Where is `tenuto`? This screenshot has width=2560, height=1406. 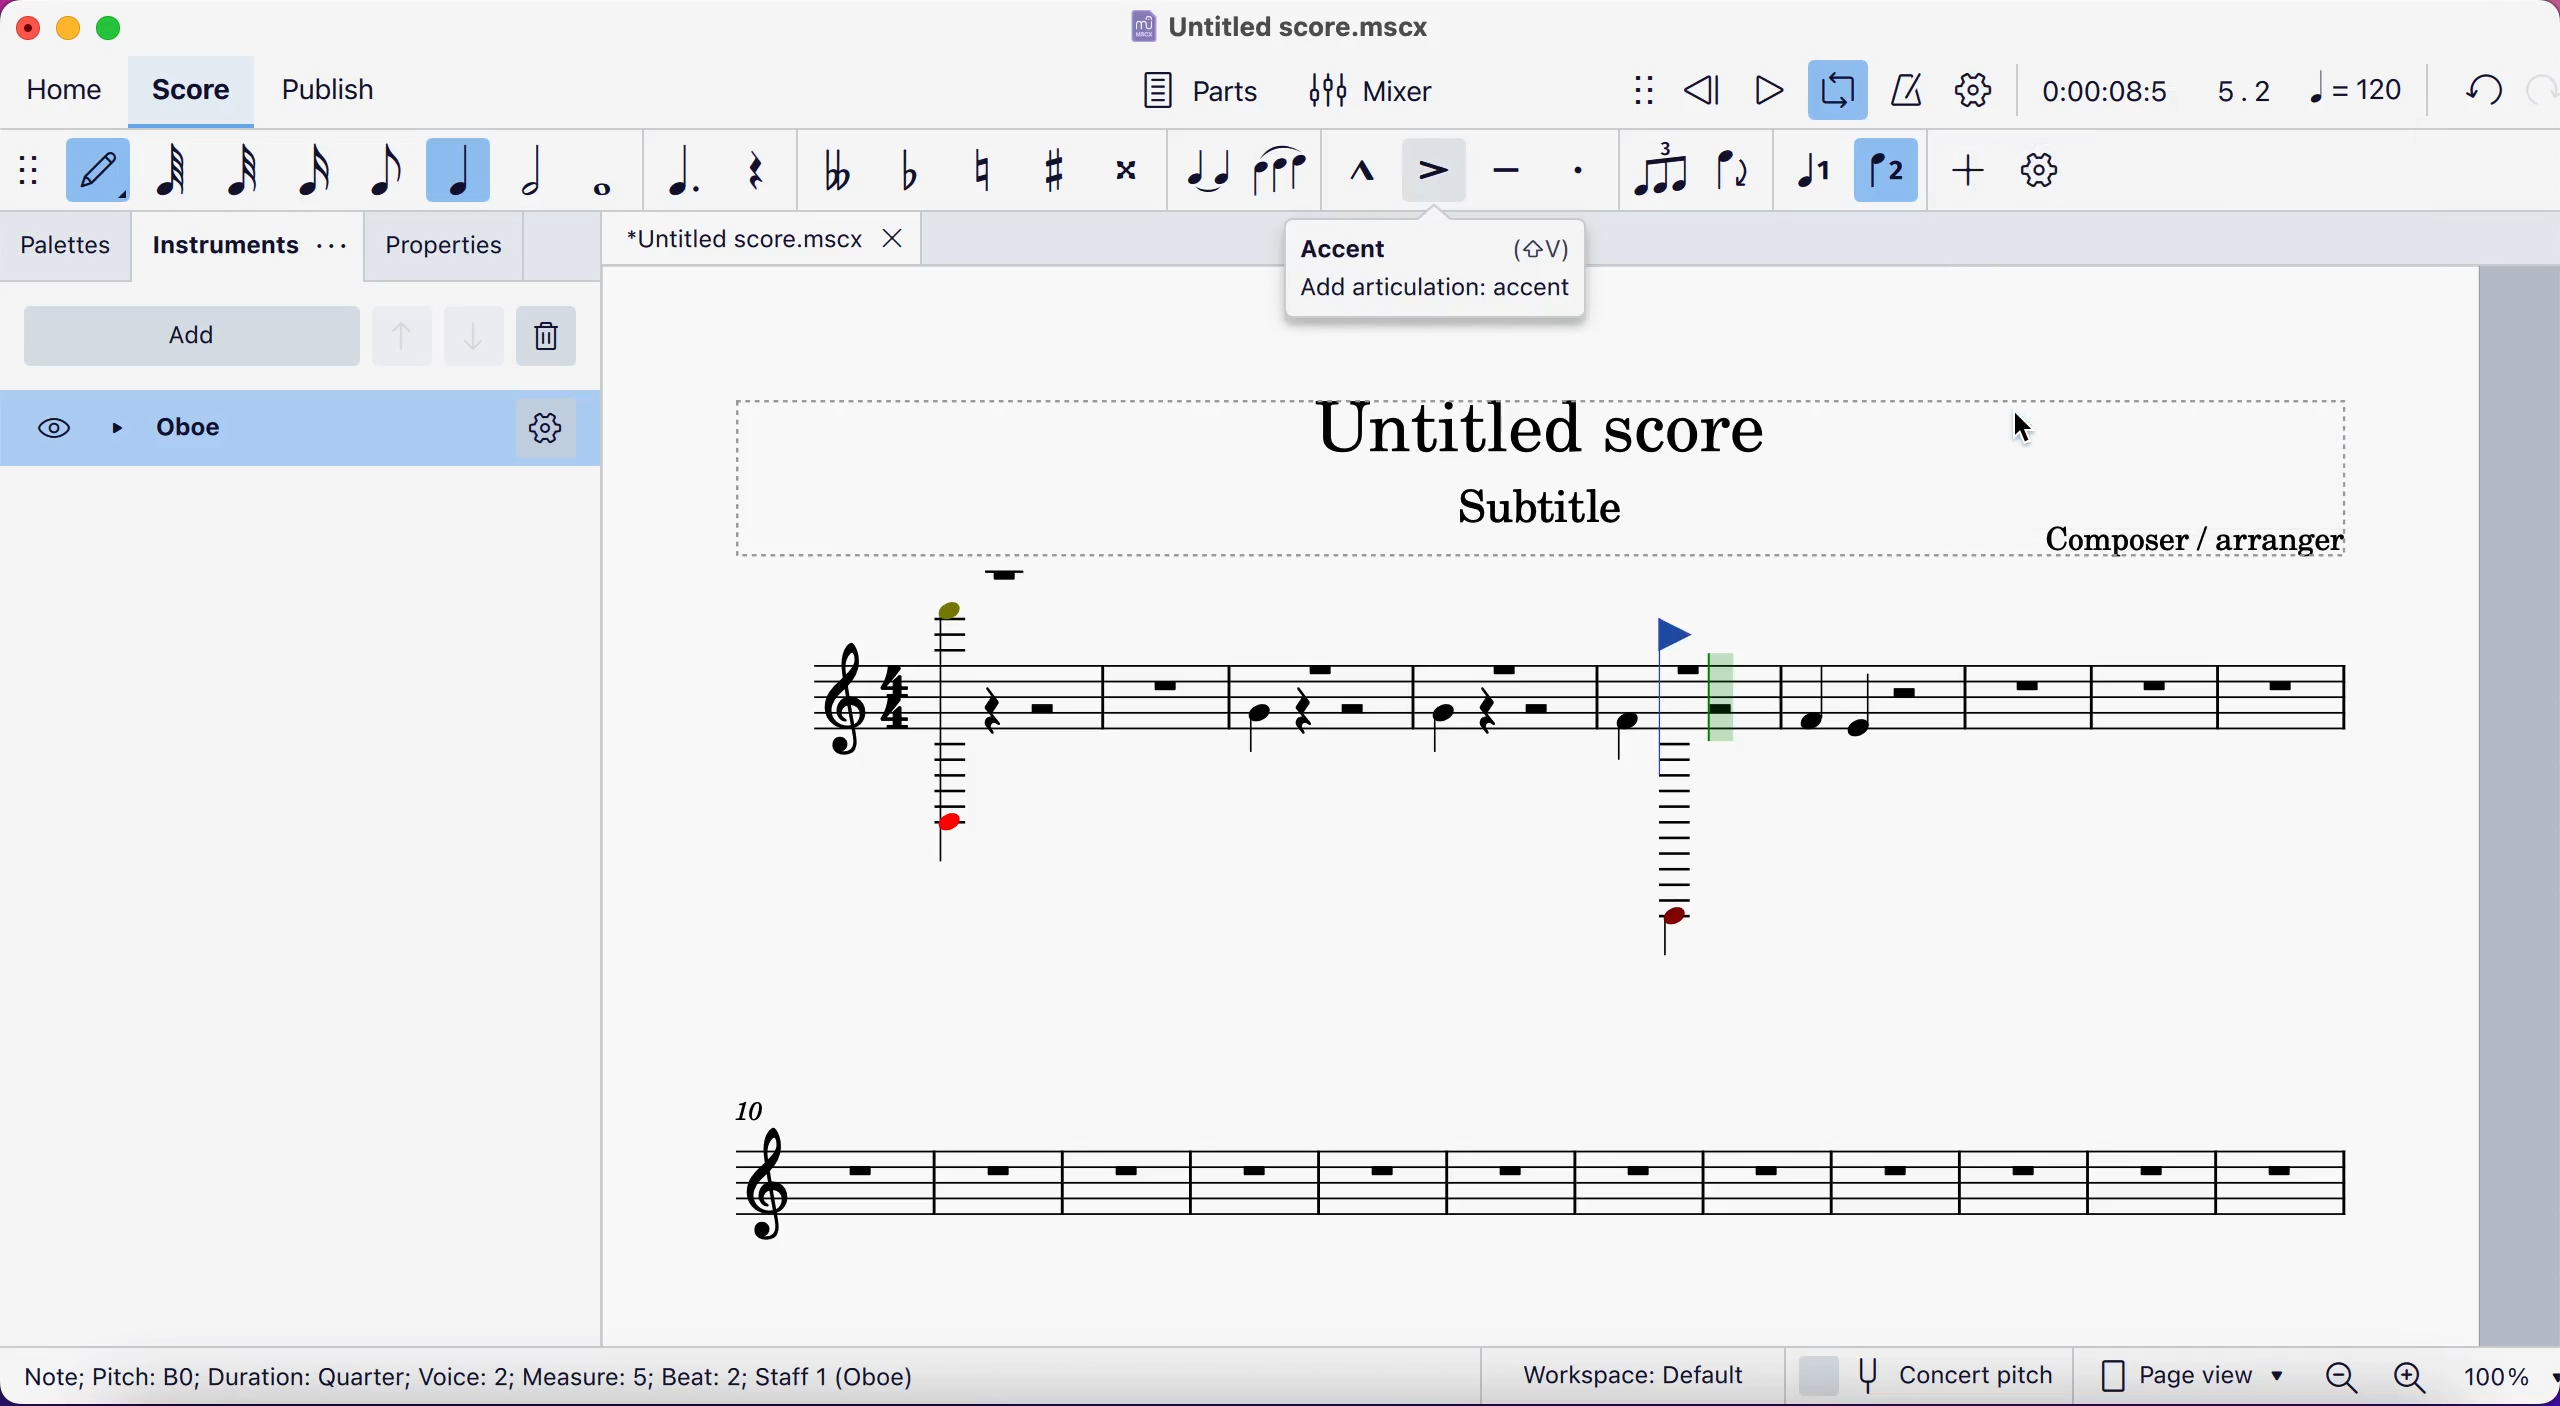 tenuto is located at coordinates (1514, 175).